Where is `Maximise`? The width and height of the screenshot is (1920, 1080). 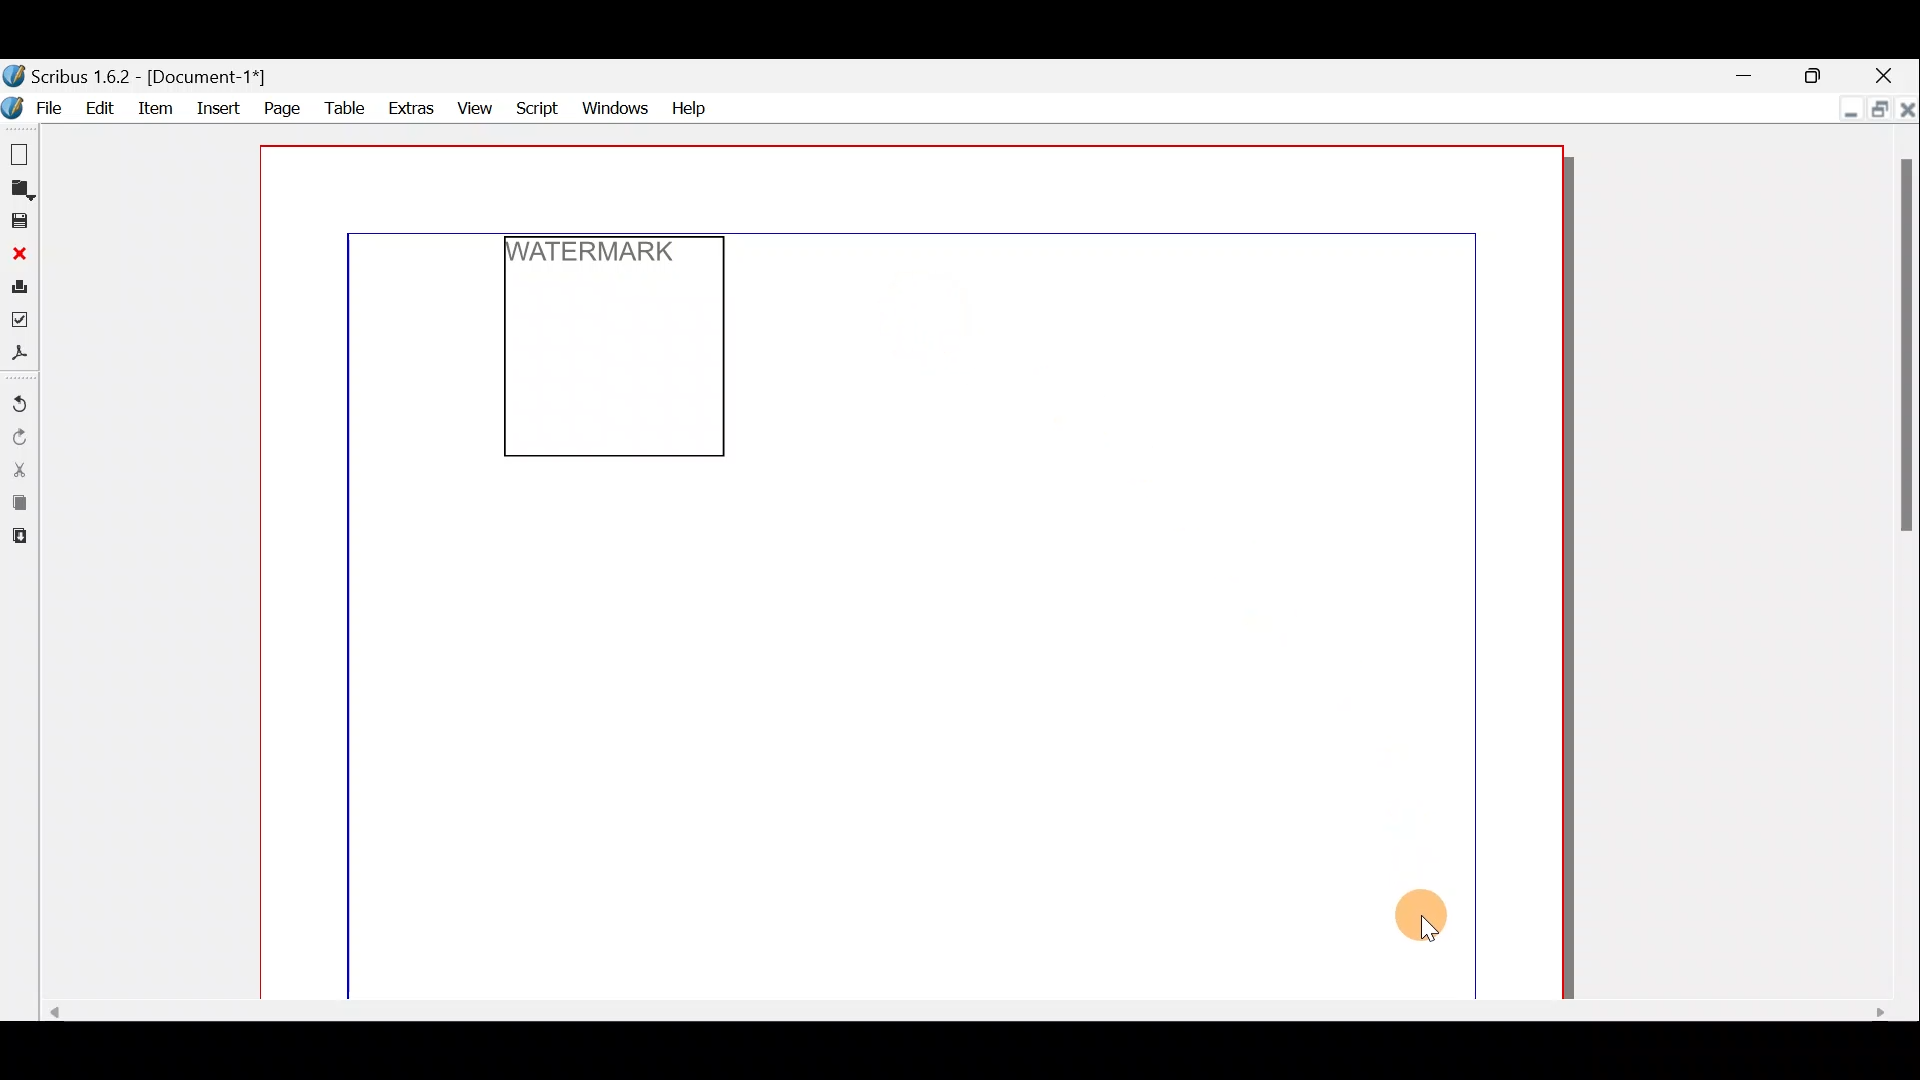 Maximise is located at coordinates (1877, 107).